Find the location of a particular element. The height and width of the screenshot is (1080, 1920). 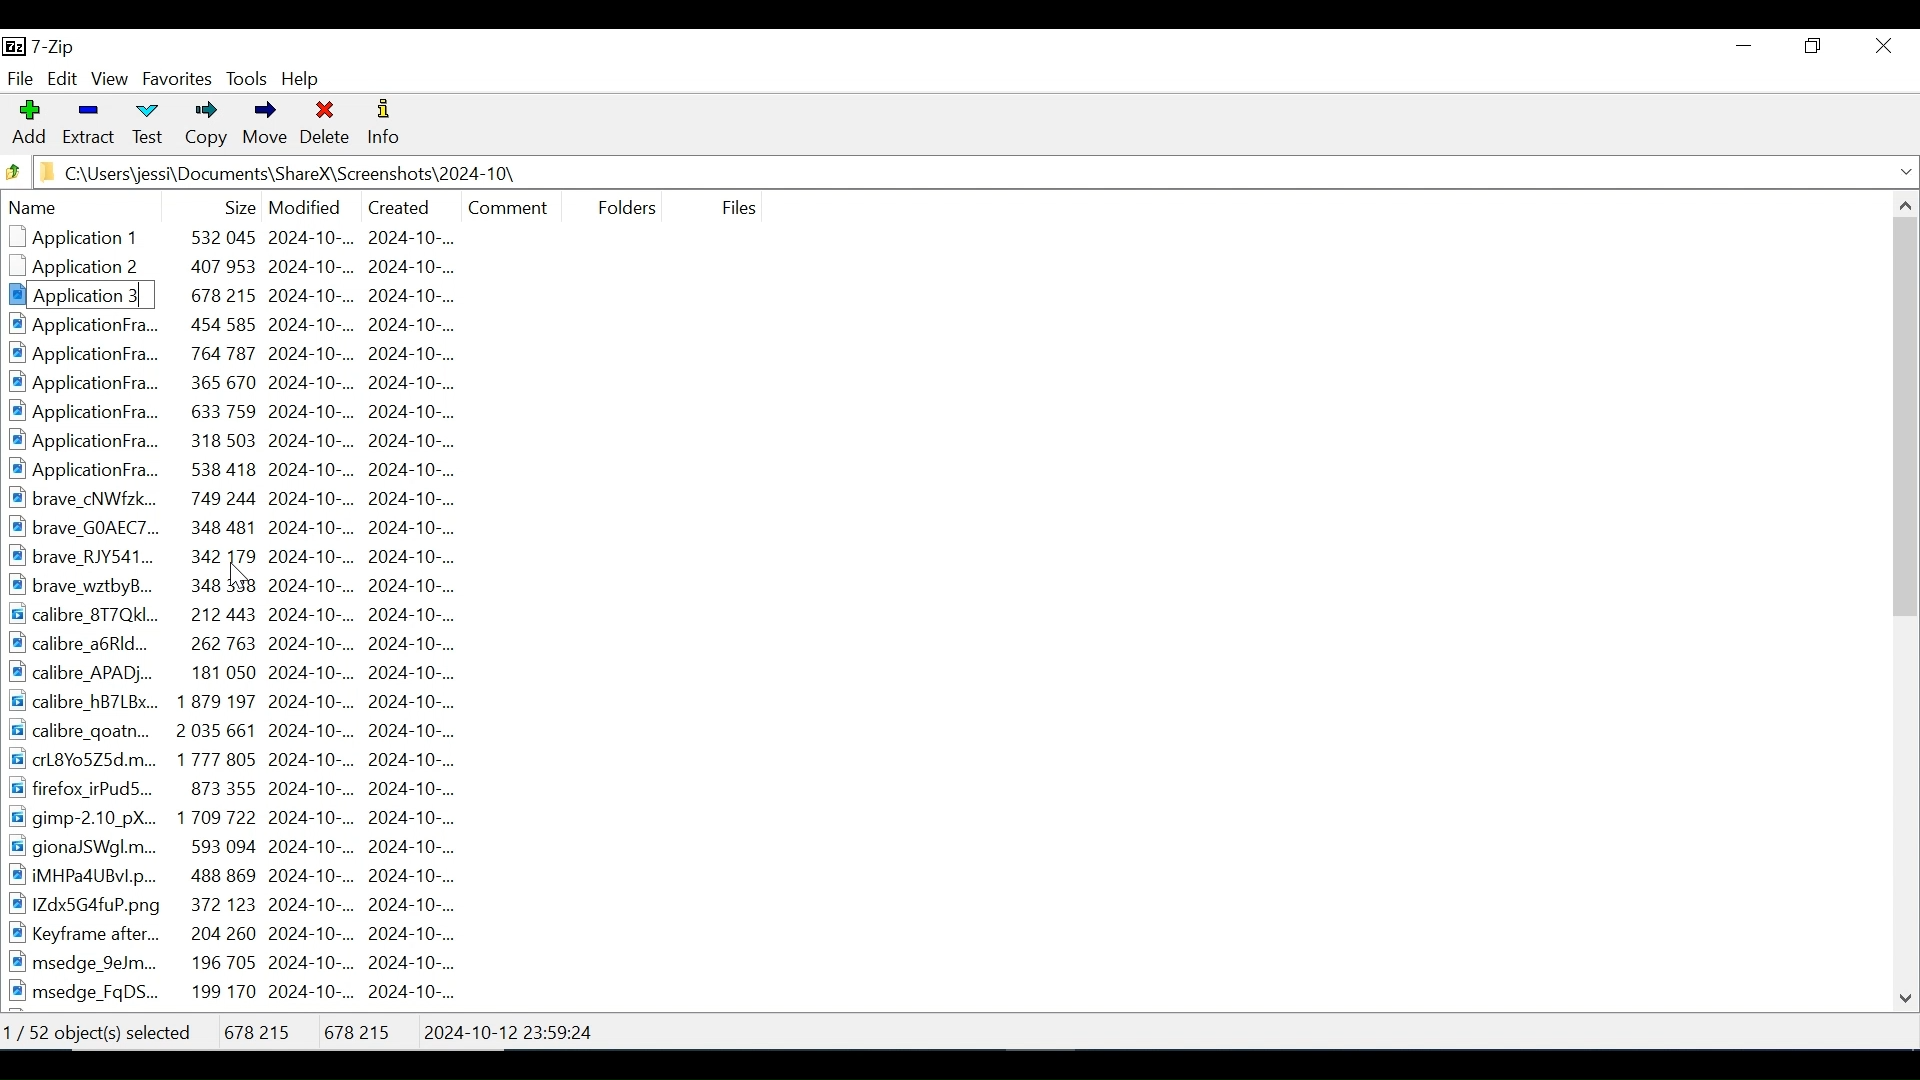

brave RJY541... 342 179 2024-10-... 2024-10-... is located at coordinates (255, 555).